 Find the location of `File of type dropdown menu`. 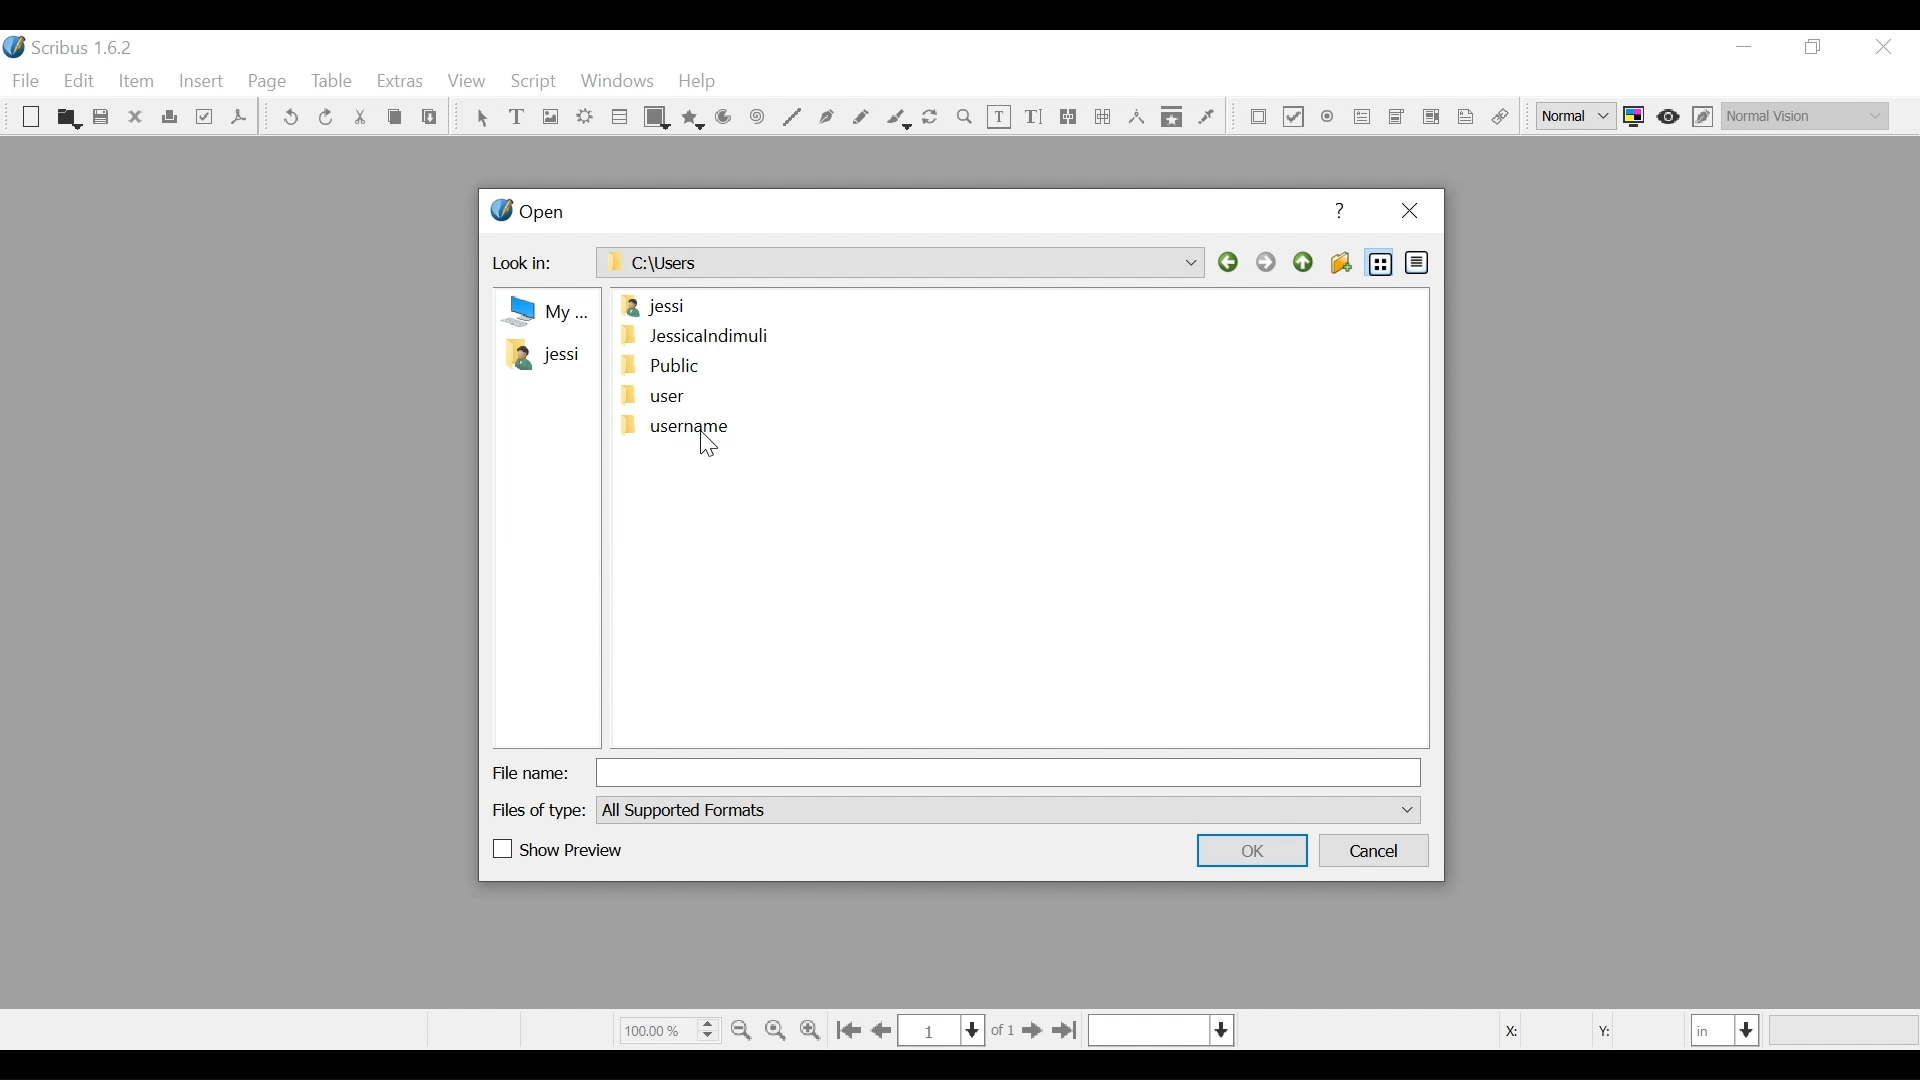

File of type dropdown menu is located at coordinates (1007, 809).